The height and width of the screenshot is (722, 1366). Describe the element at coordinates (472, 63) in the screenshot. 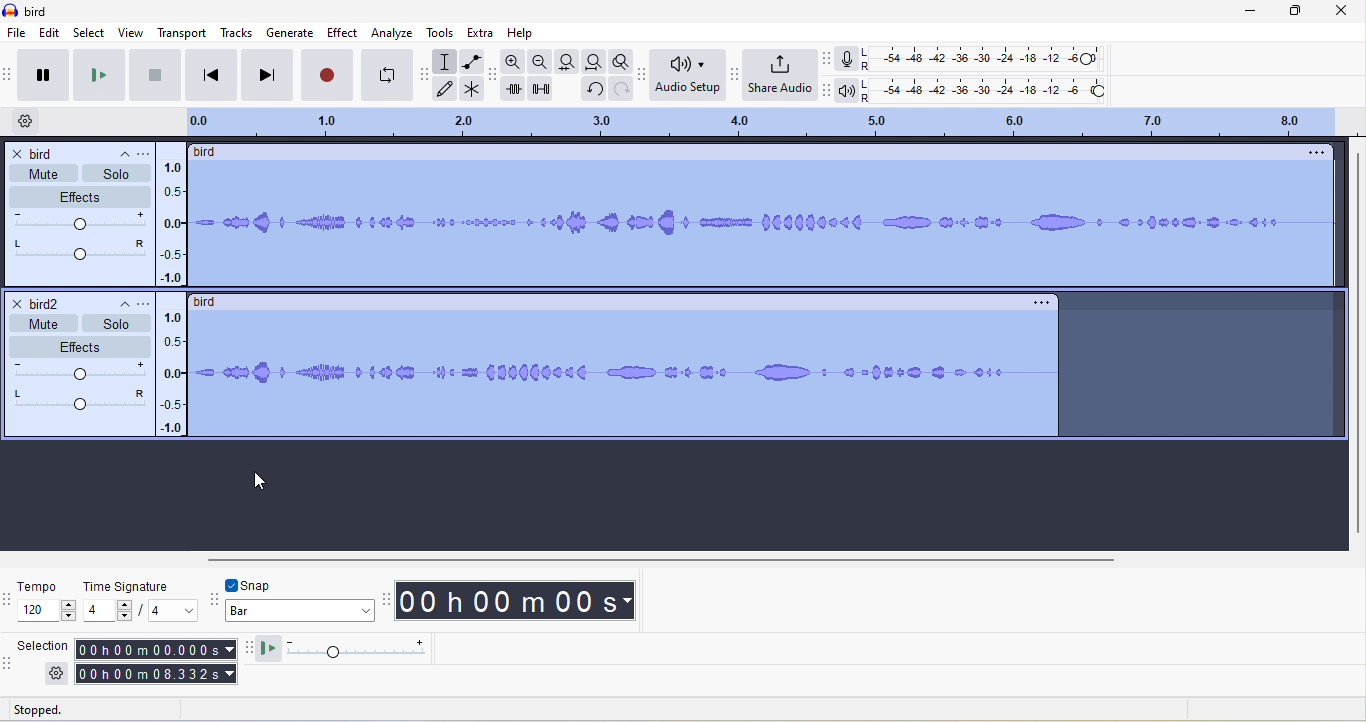

I see `envelope tool` at that location.